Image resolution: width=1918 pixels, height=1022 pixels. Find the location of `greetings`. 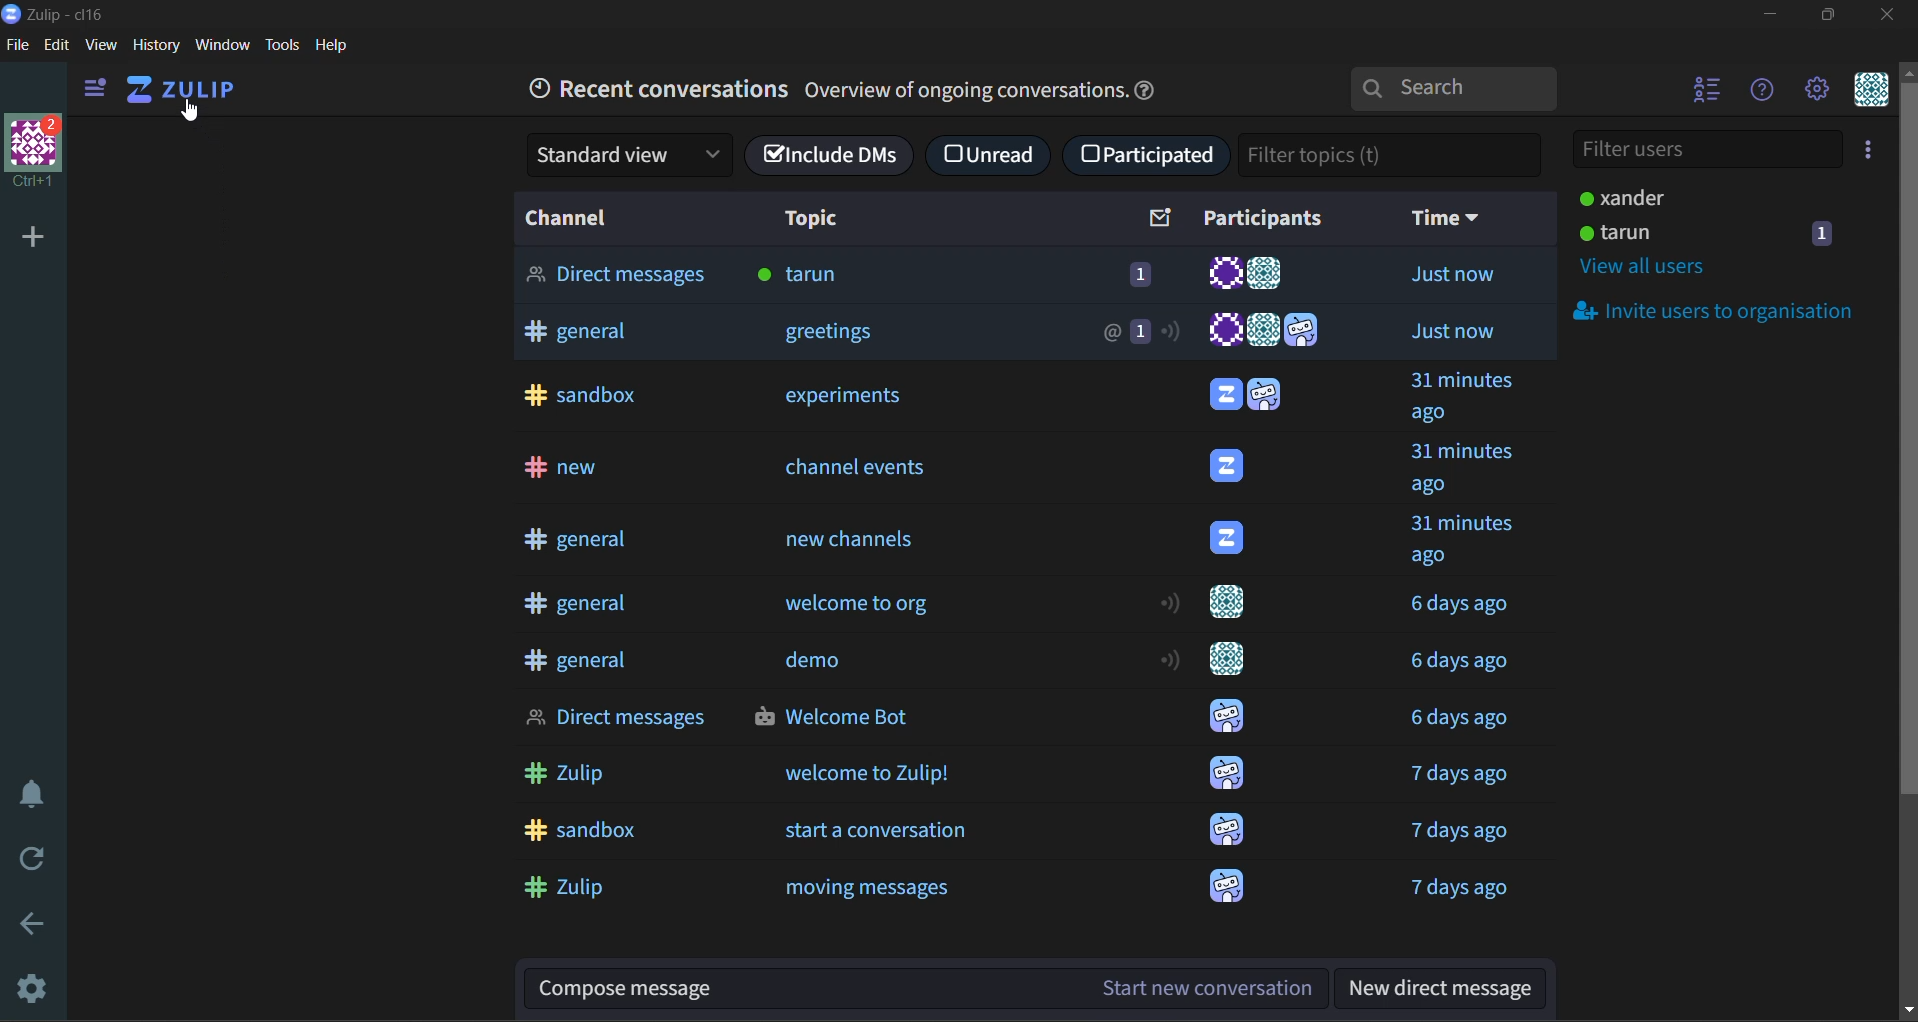

greetings is located at coordinates (831, 334).